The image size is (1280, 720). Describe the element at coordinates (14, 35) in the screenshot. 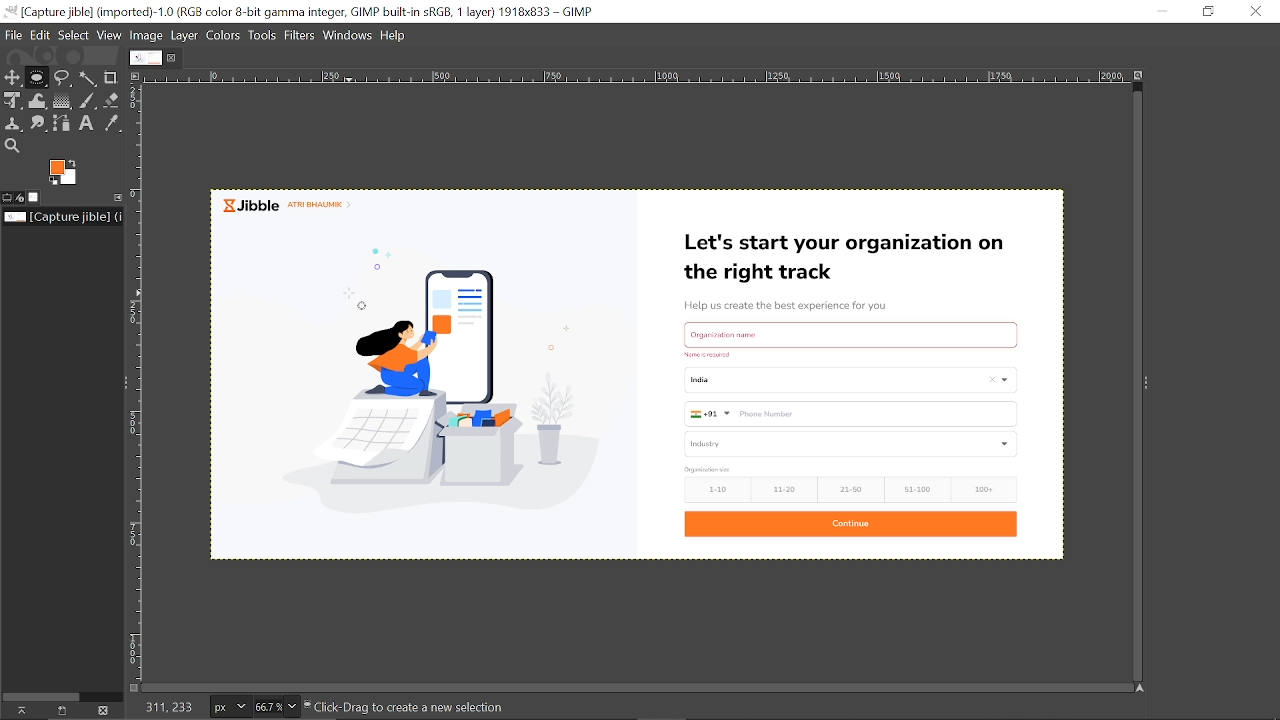

I see `File` at that location.